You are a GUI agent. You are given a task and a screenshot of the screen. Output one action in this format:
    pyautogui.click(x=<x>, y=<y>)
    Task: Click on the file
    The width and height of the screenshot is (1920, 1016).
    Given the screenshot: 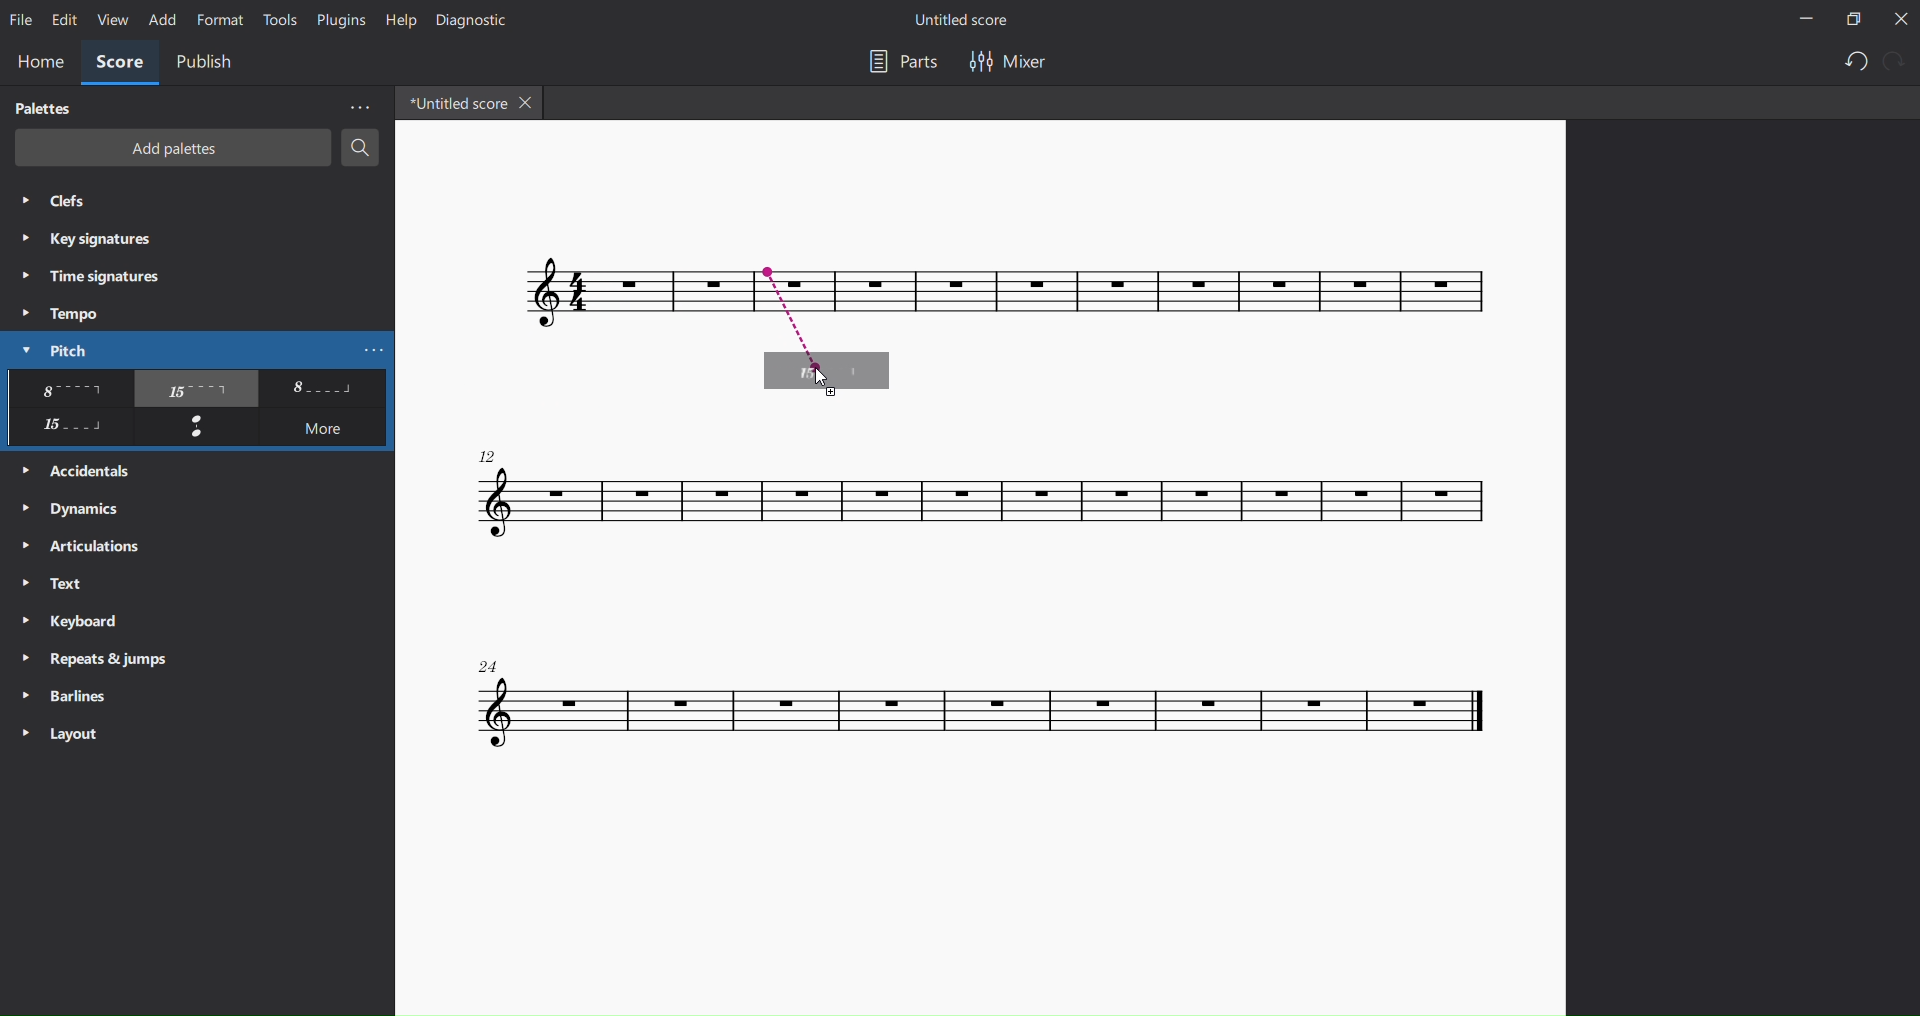 What is the action you would take?
    pyautogui.click(x=23, y=18)
    